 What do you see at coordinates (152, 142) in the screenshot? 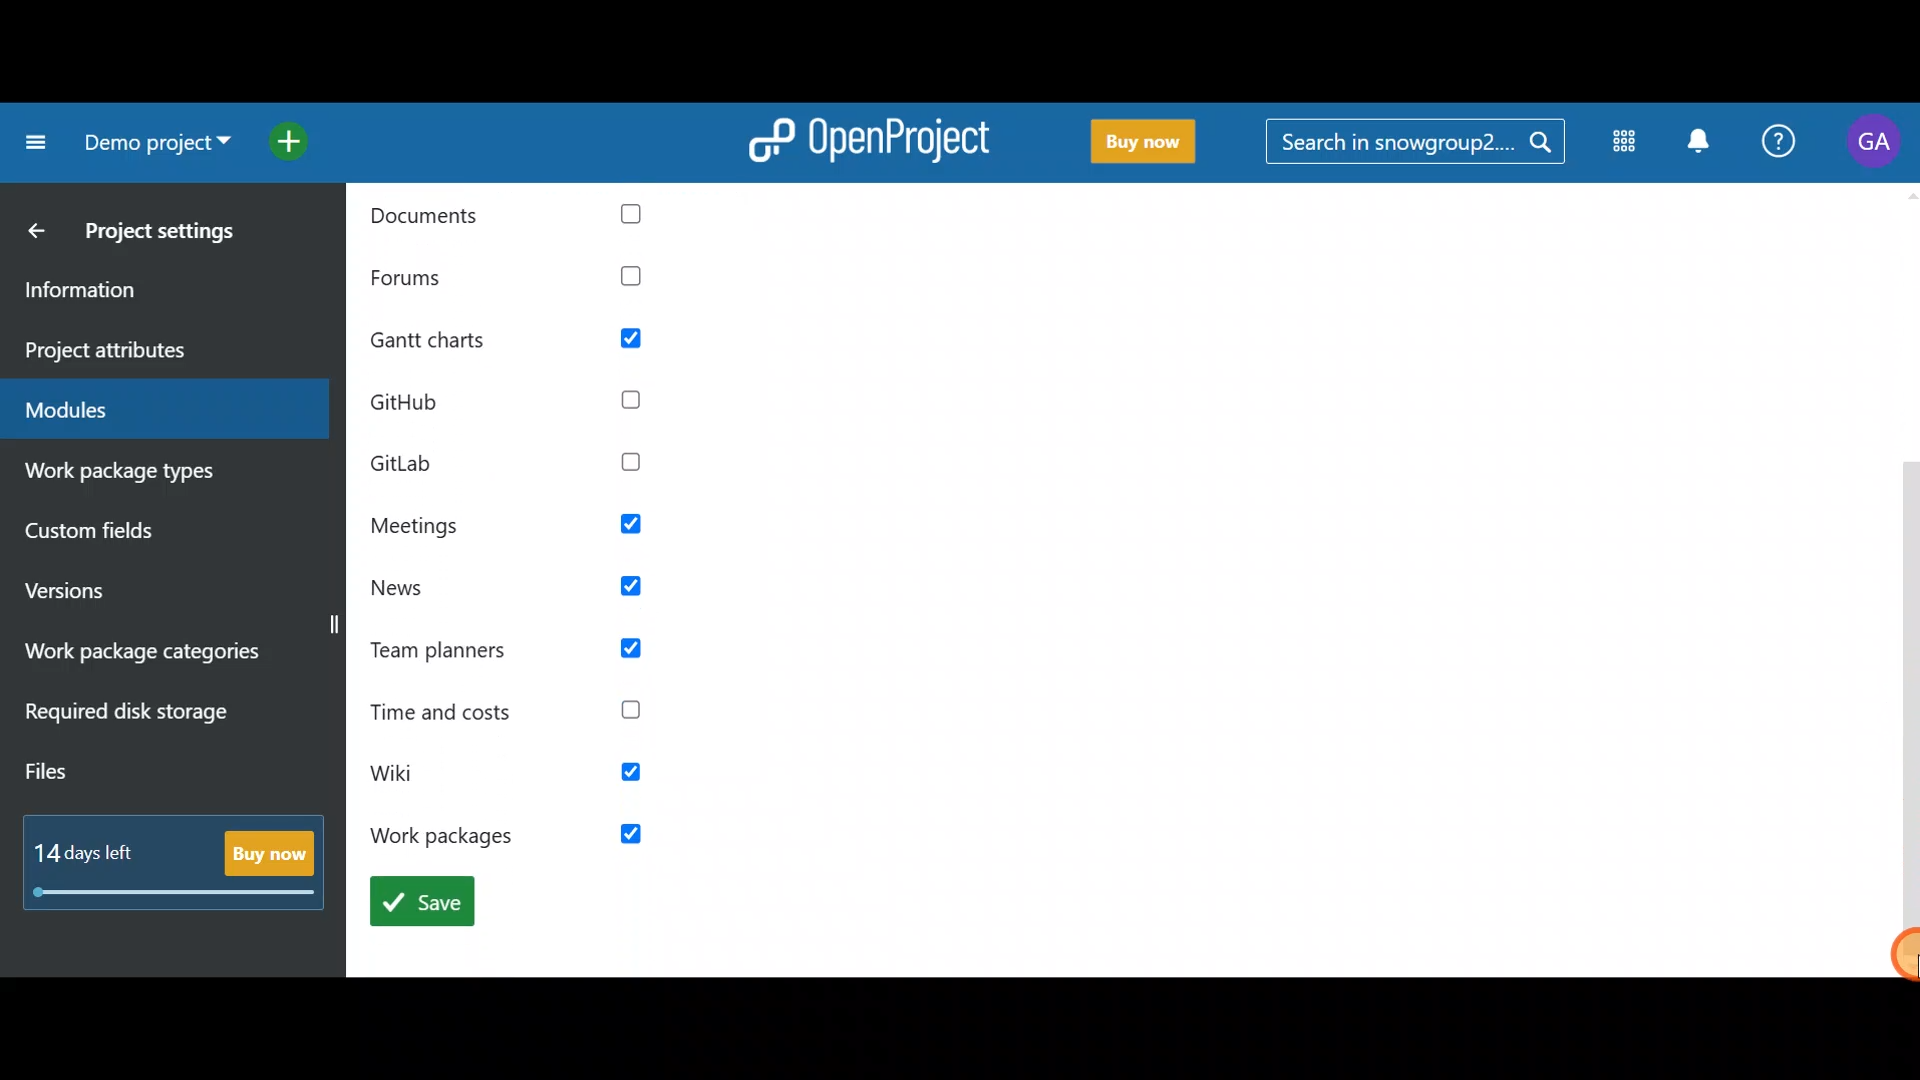
I see `Project name` at bounding box center [152, 142].